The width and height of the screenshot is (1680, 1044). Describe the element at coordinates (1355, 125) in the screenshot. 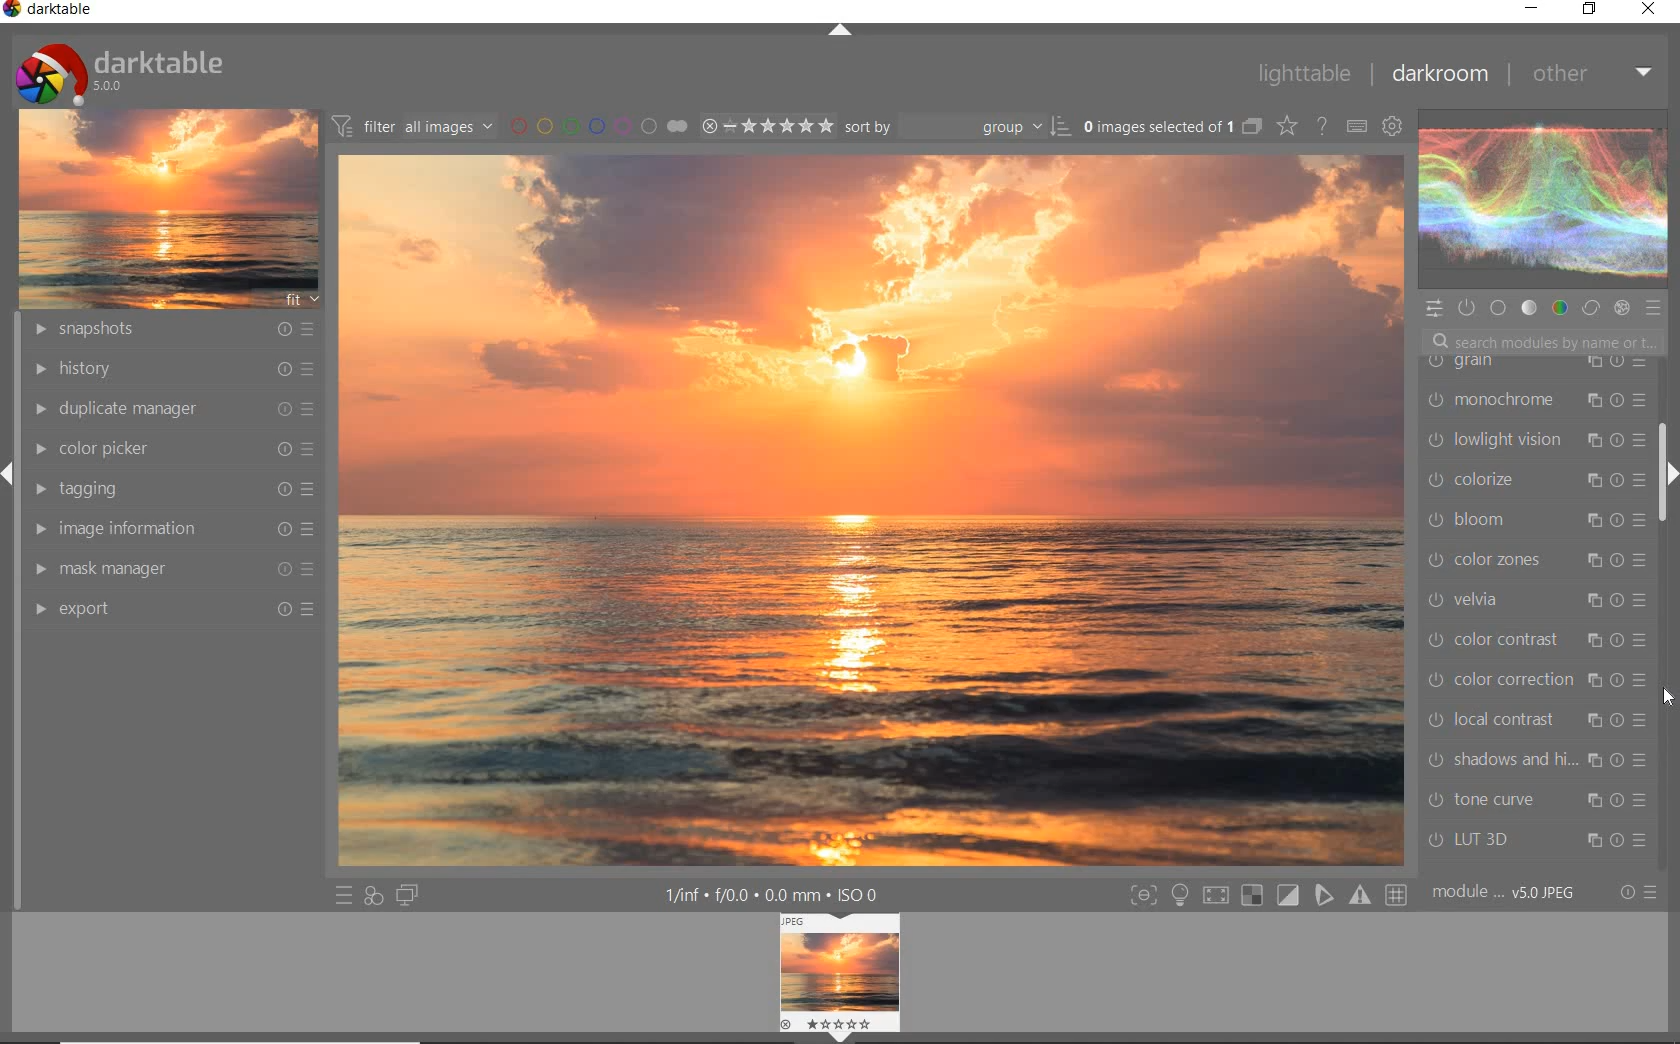

I see `define keyboard shortcut` at that location.